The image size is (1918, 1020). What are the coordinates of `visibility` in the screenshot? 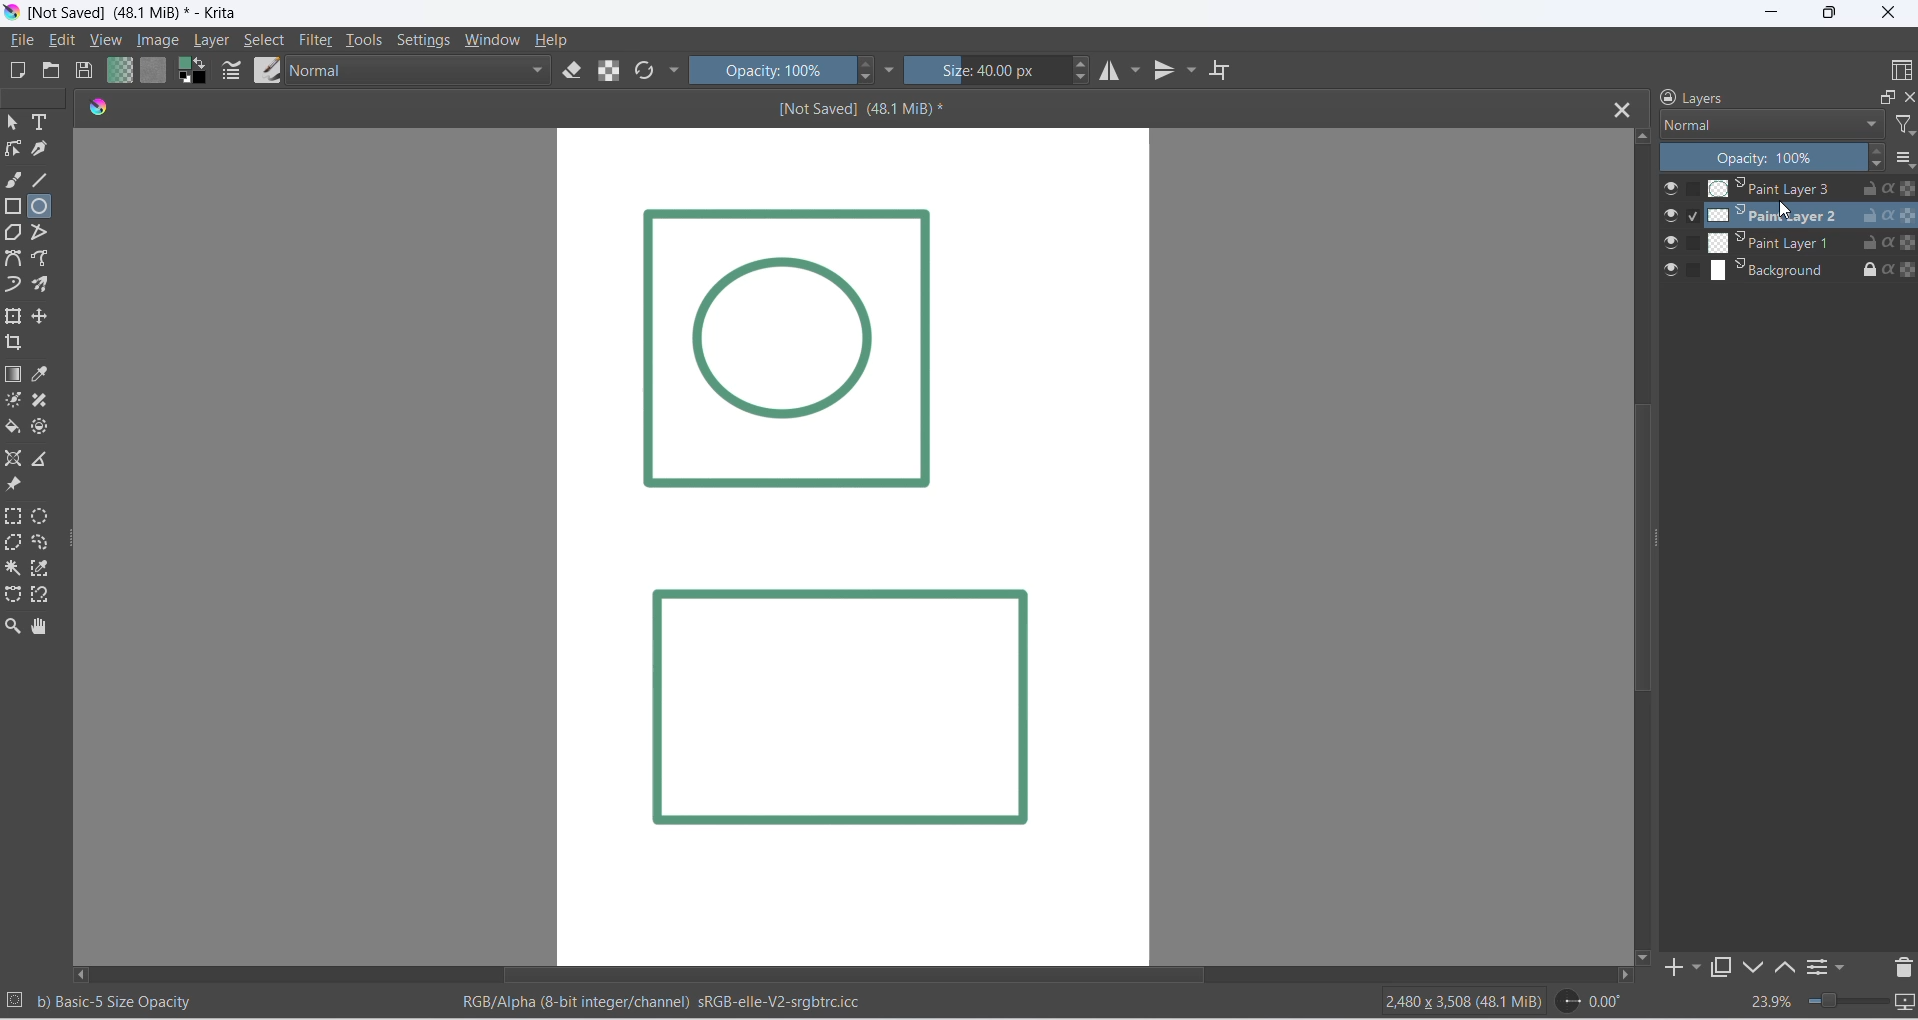 It's located at (1672, 189).